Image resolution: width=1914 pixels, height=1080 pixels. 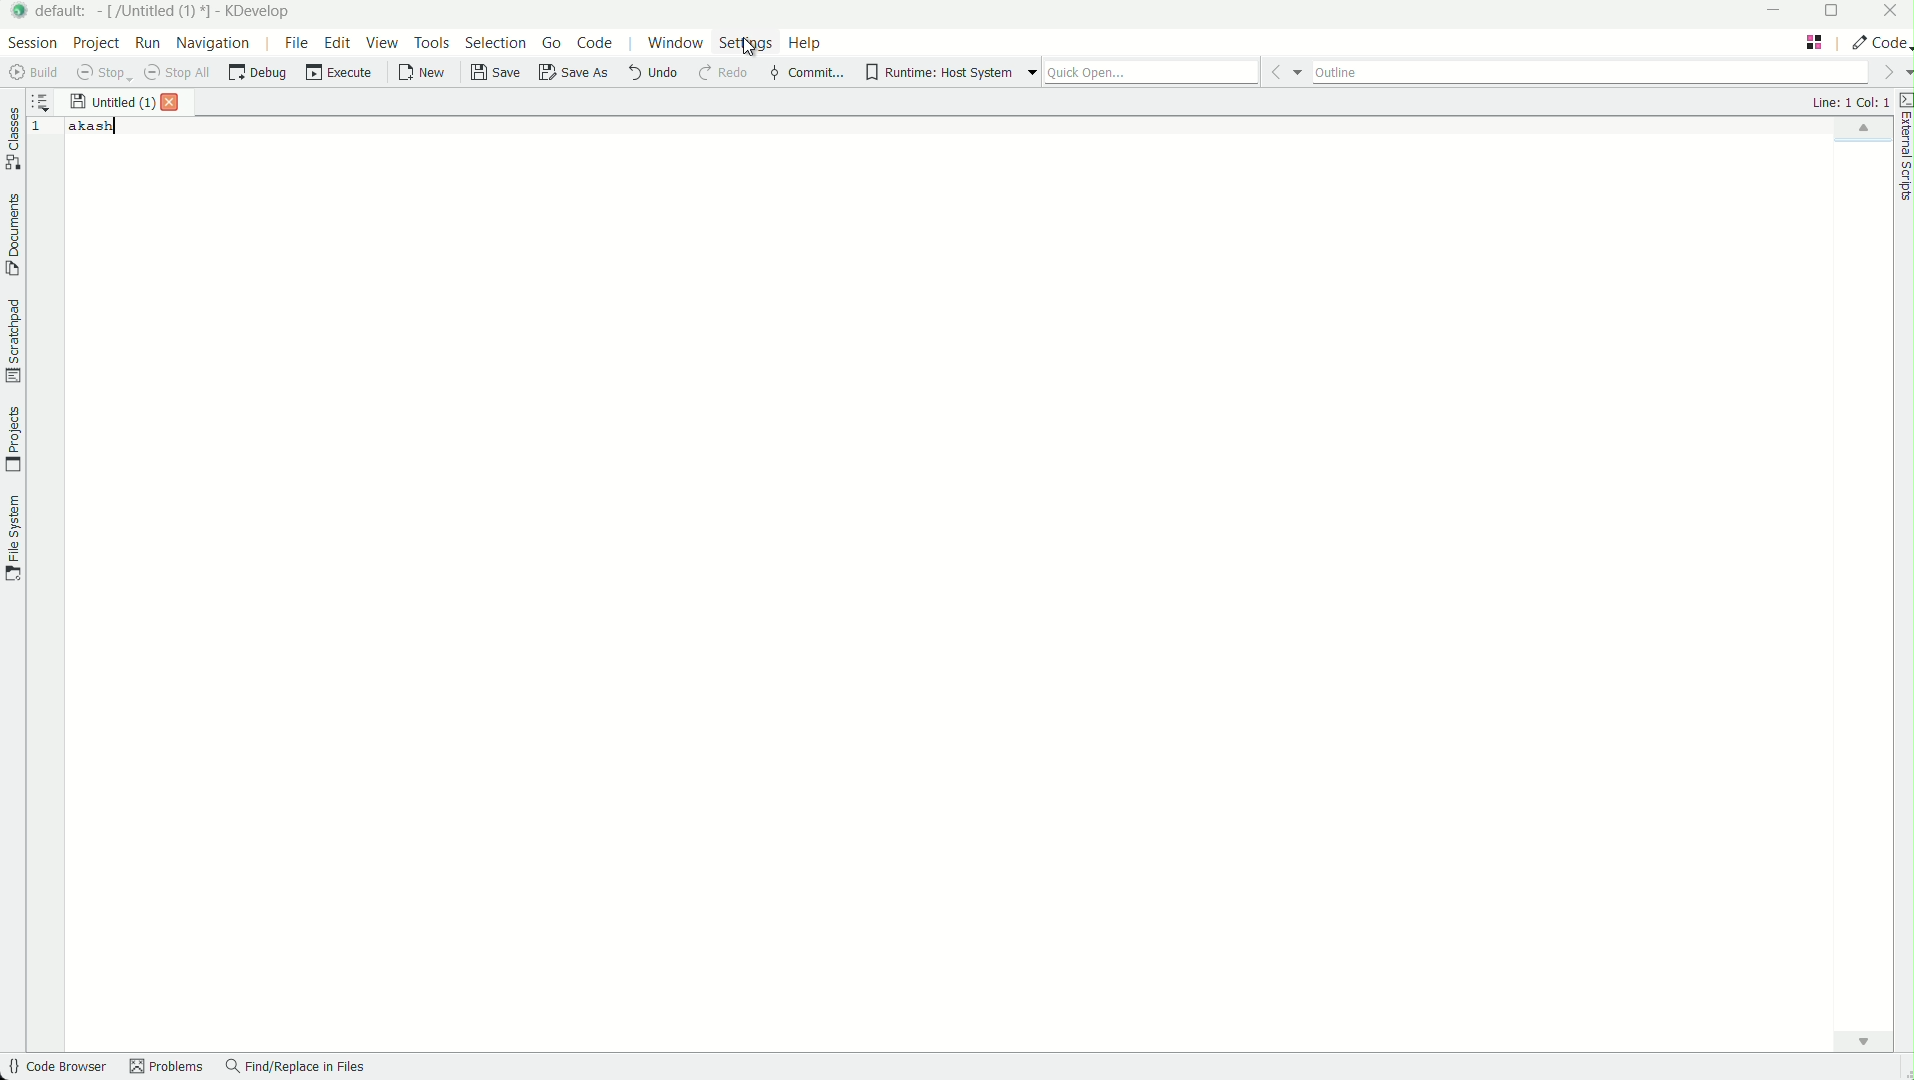 What do you see at coordinates (553, 43) in the screenshot?
I see `go menu` at bounding box center [553, 43].